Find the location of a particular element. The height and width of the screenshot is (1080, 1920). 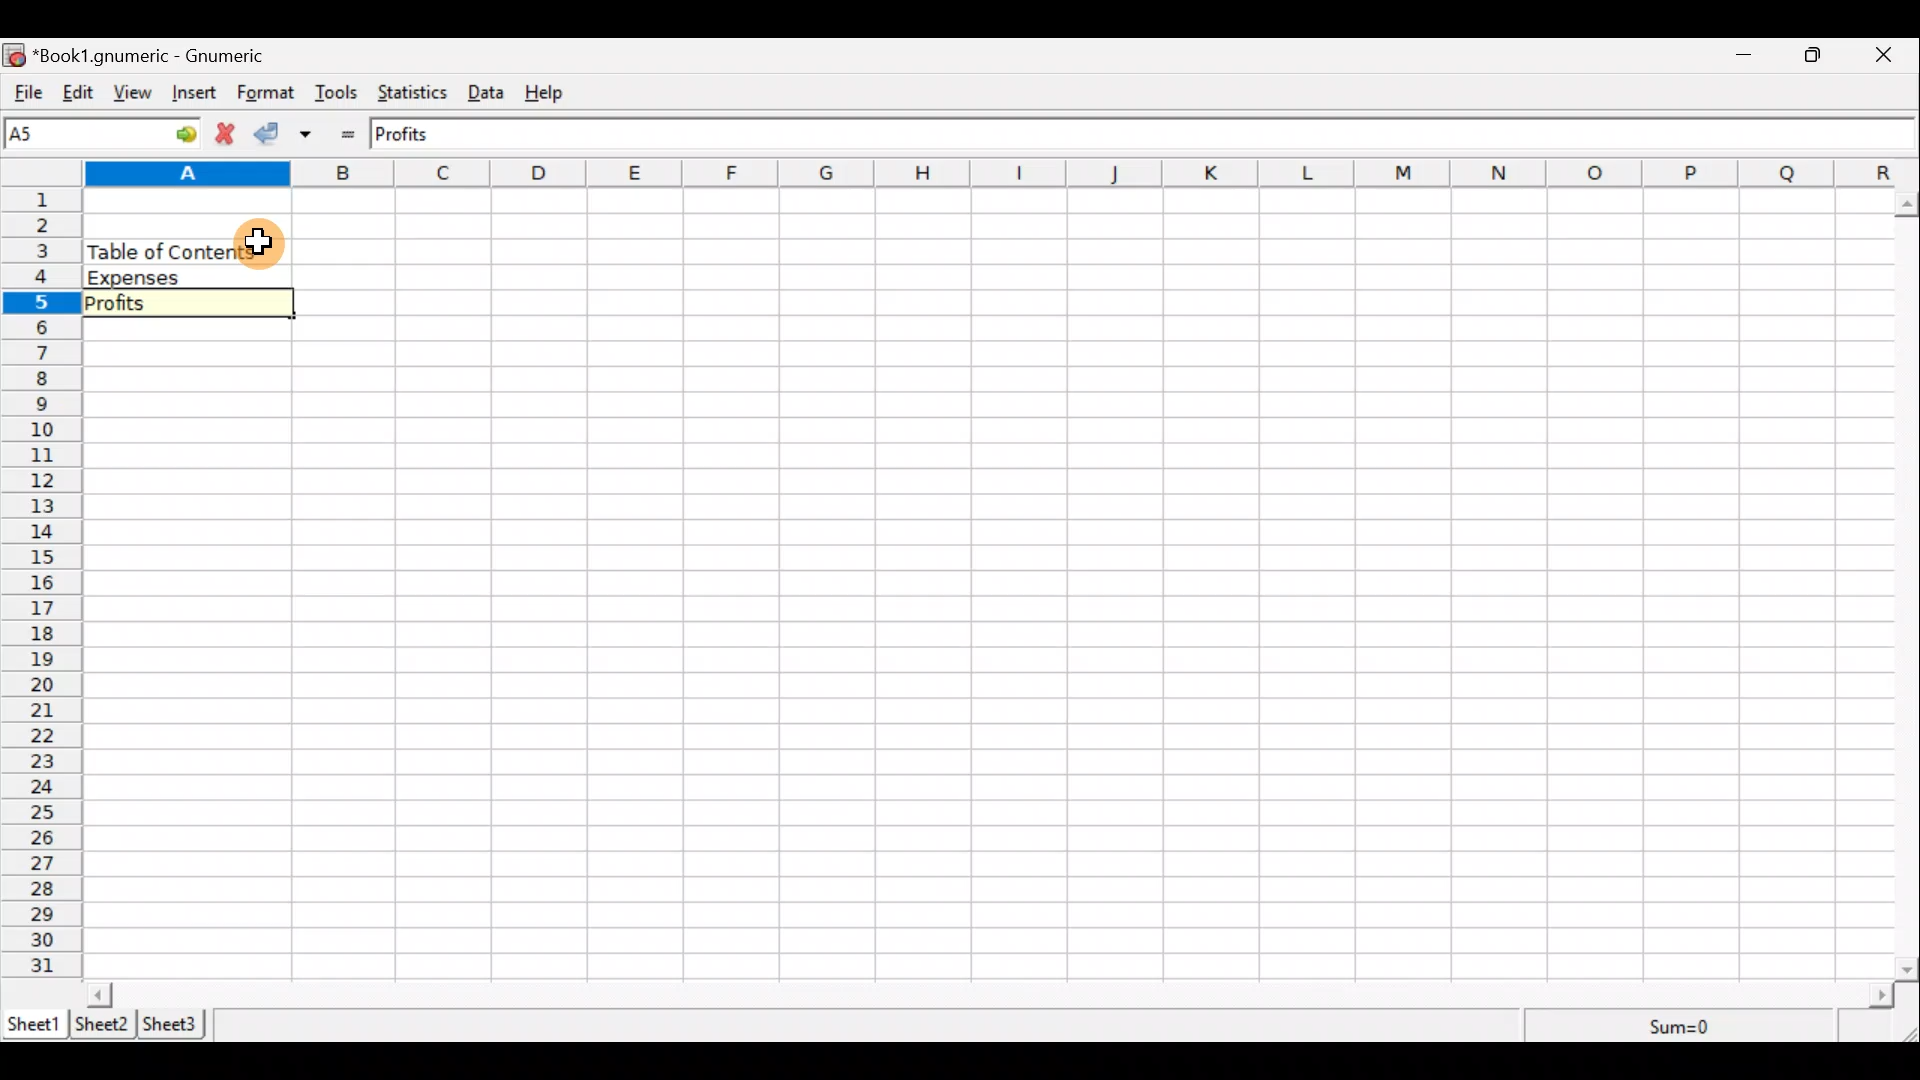

Sheet 2 is located at coordinates (101, 1026).